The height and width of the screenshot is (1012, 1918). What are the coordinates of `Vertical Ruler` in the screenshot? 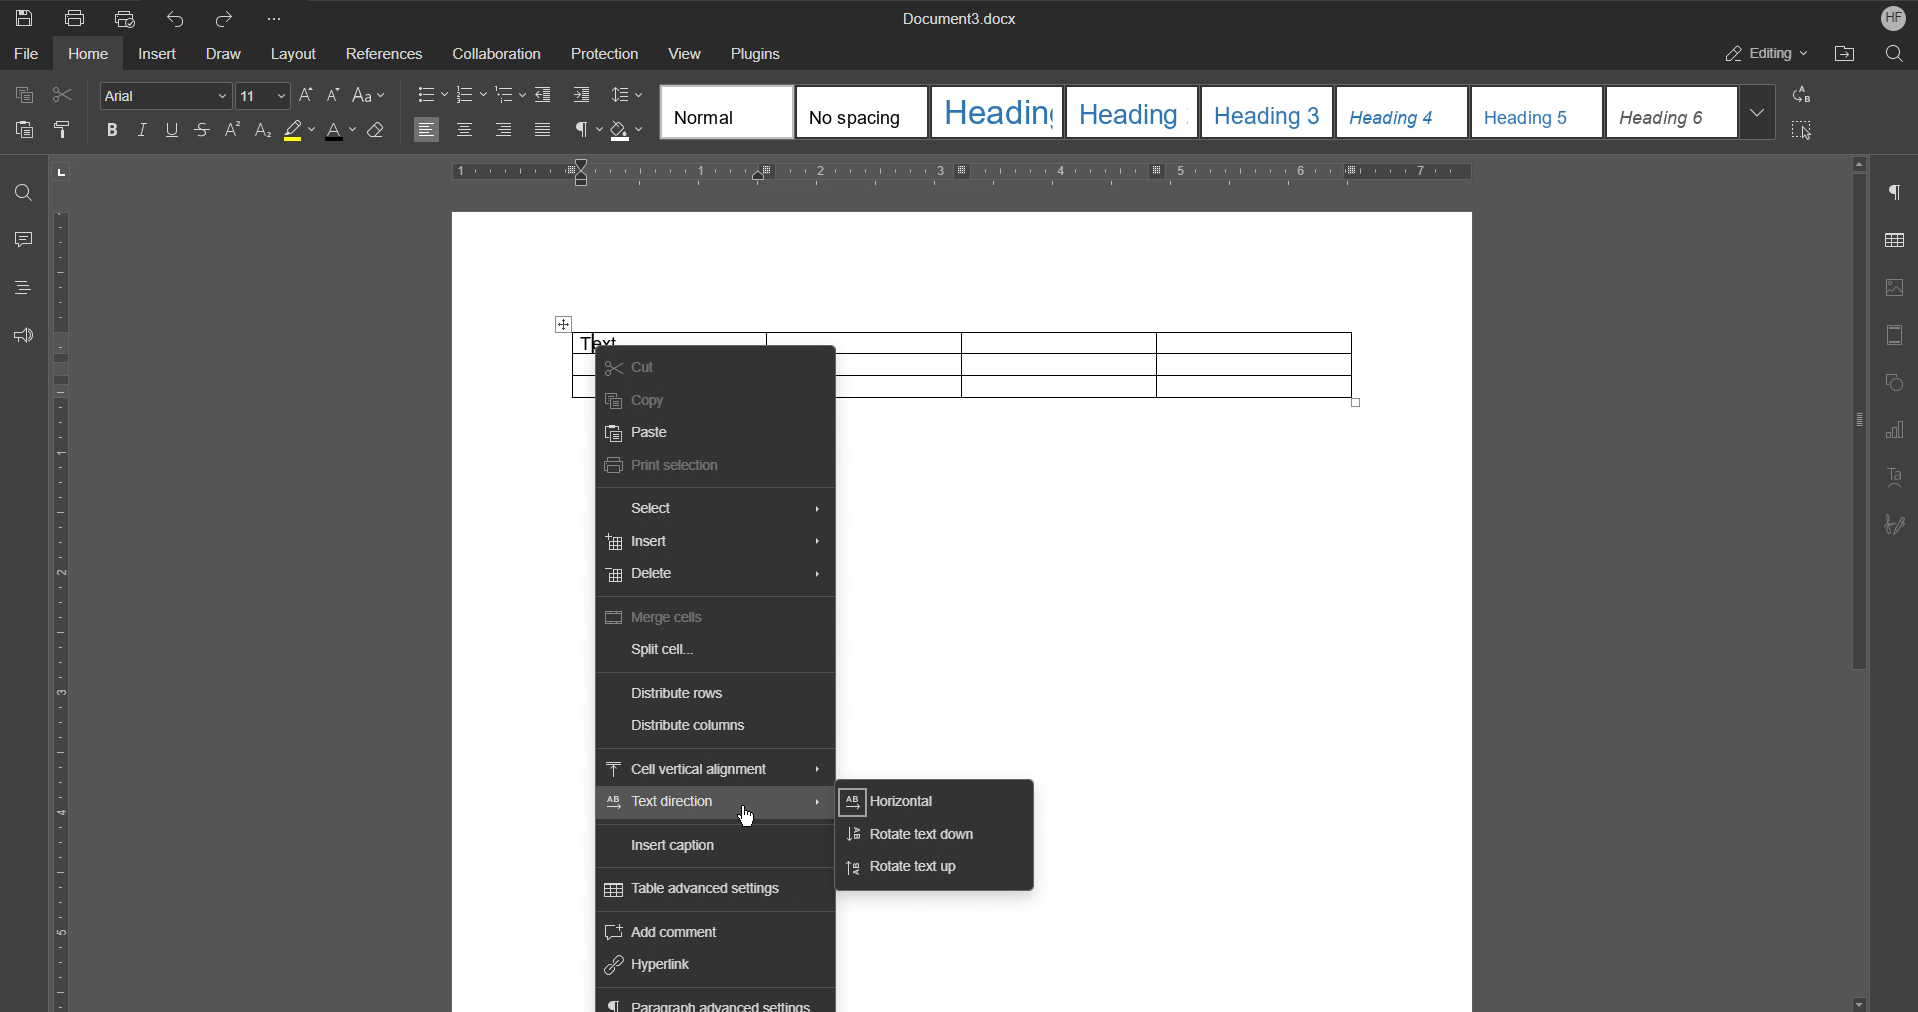 It's located at (65, 611).